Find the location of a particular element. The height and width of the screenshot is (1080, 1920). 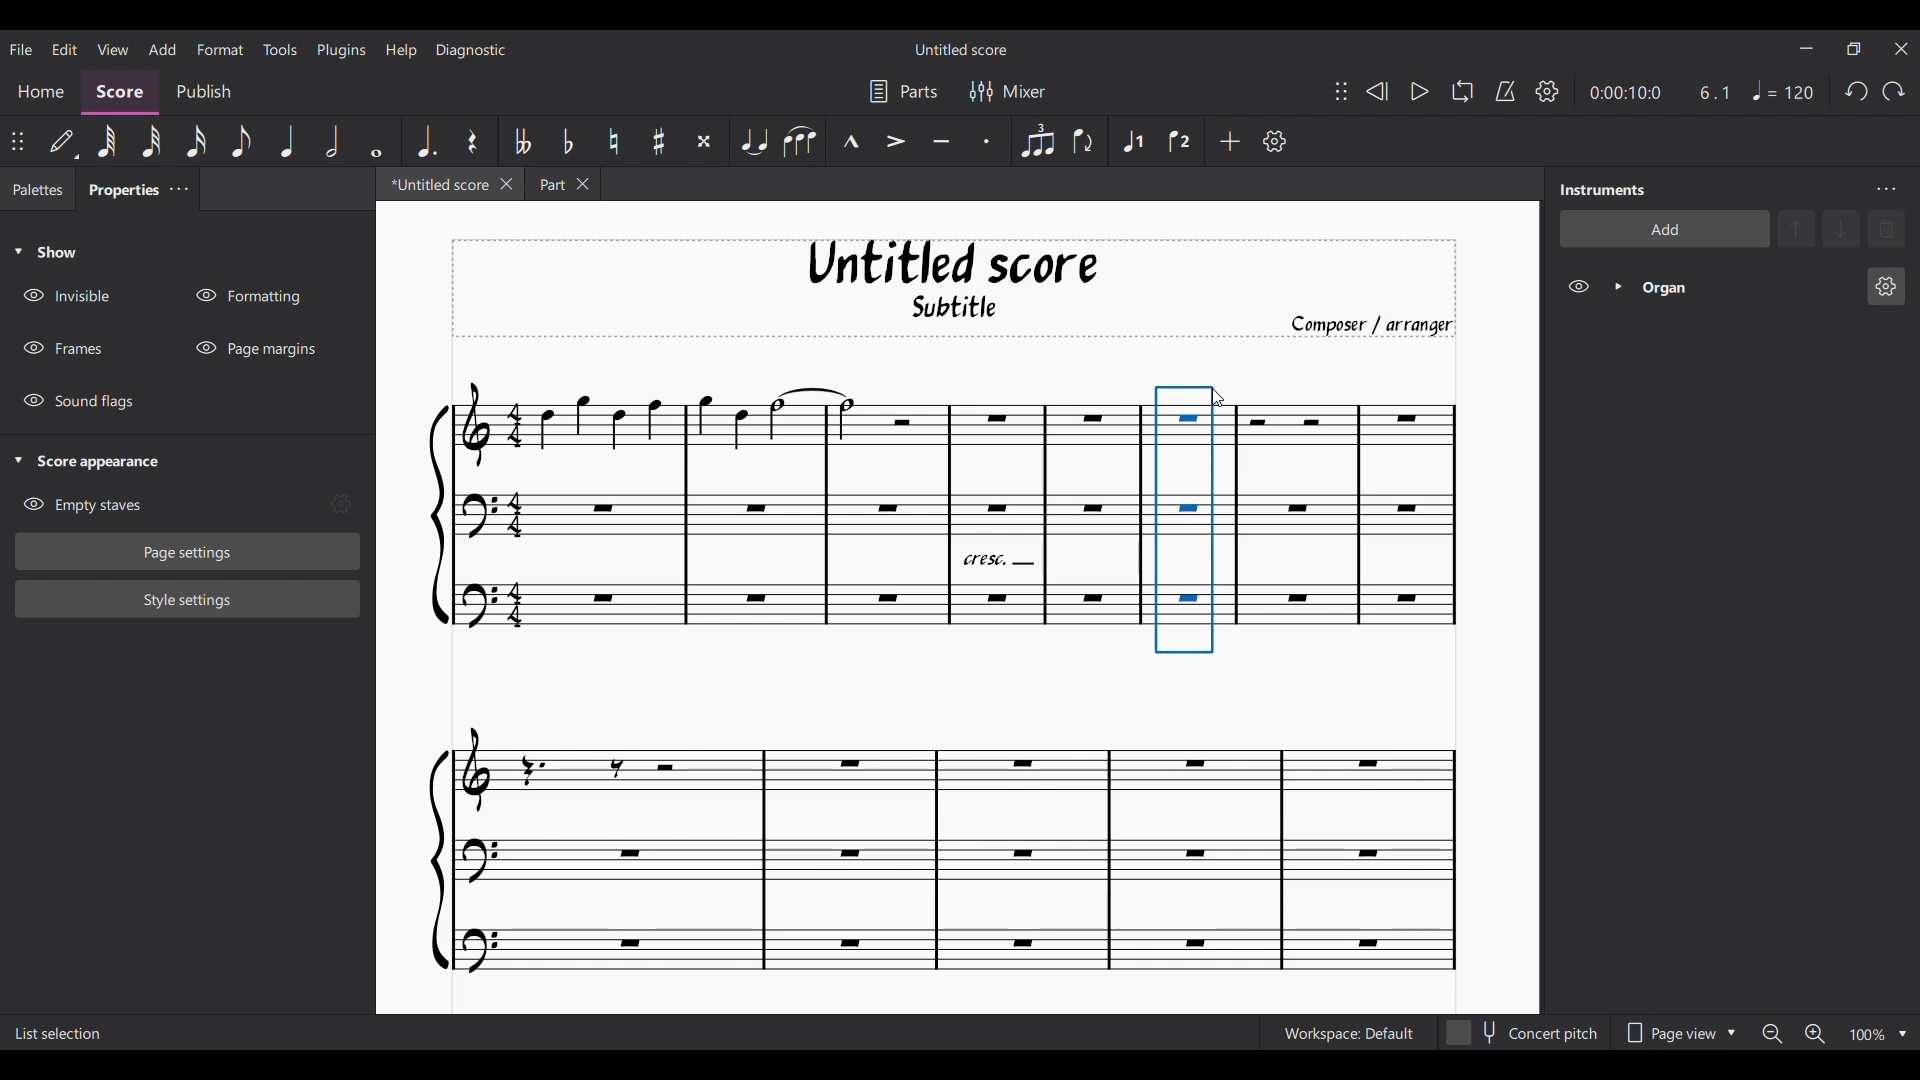

Flip direction is located at coordinates (1084, 141).